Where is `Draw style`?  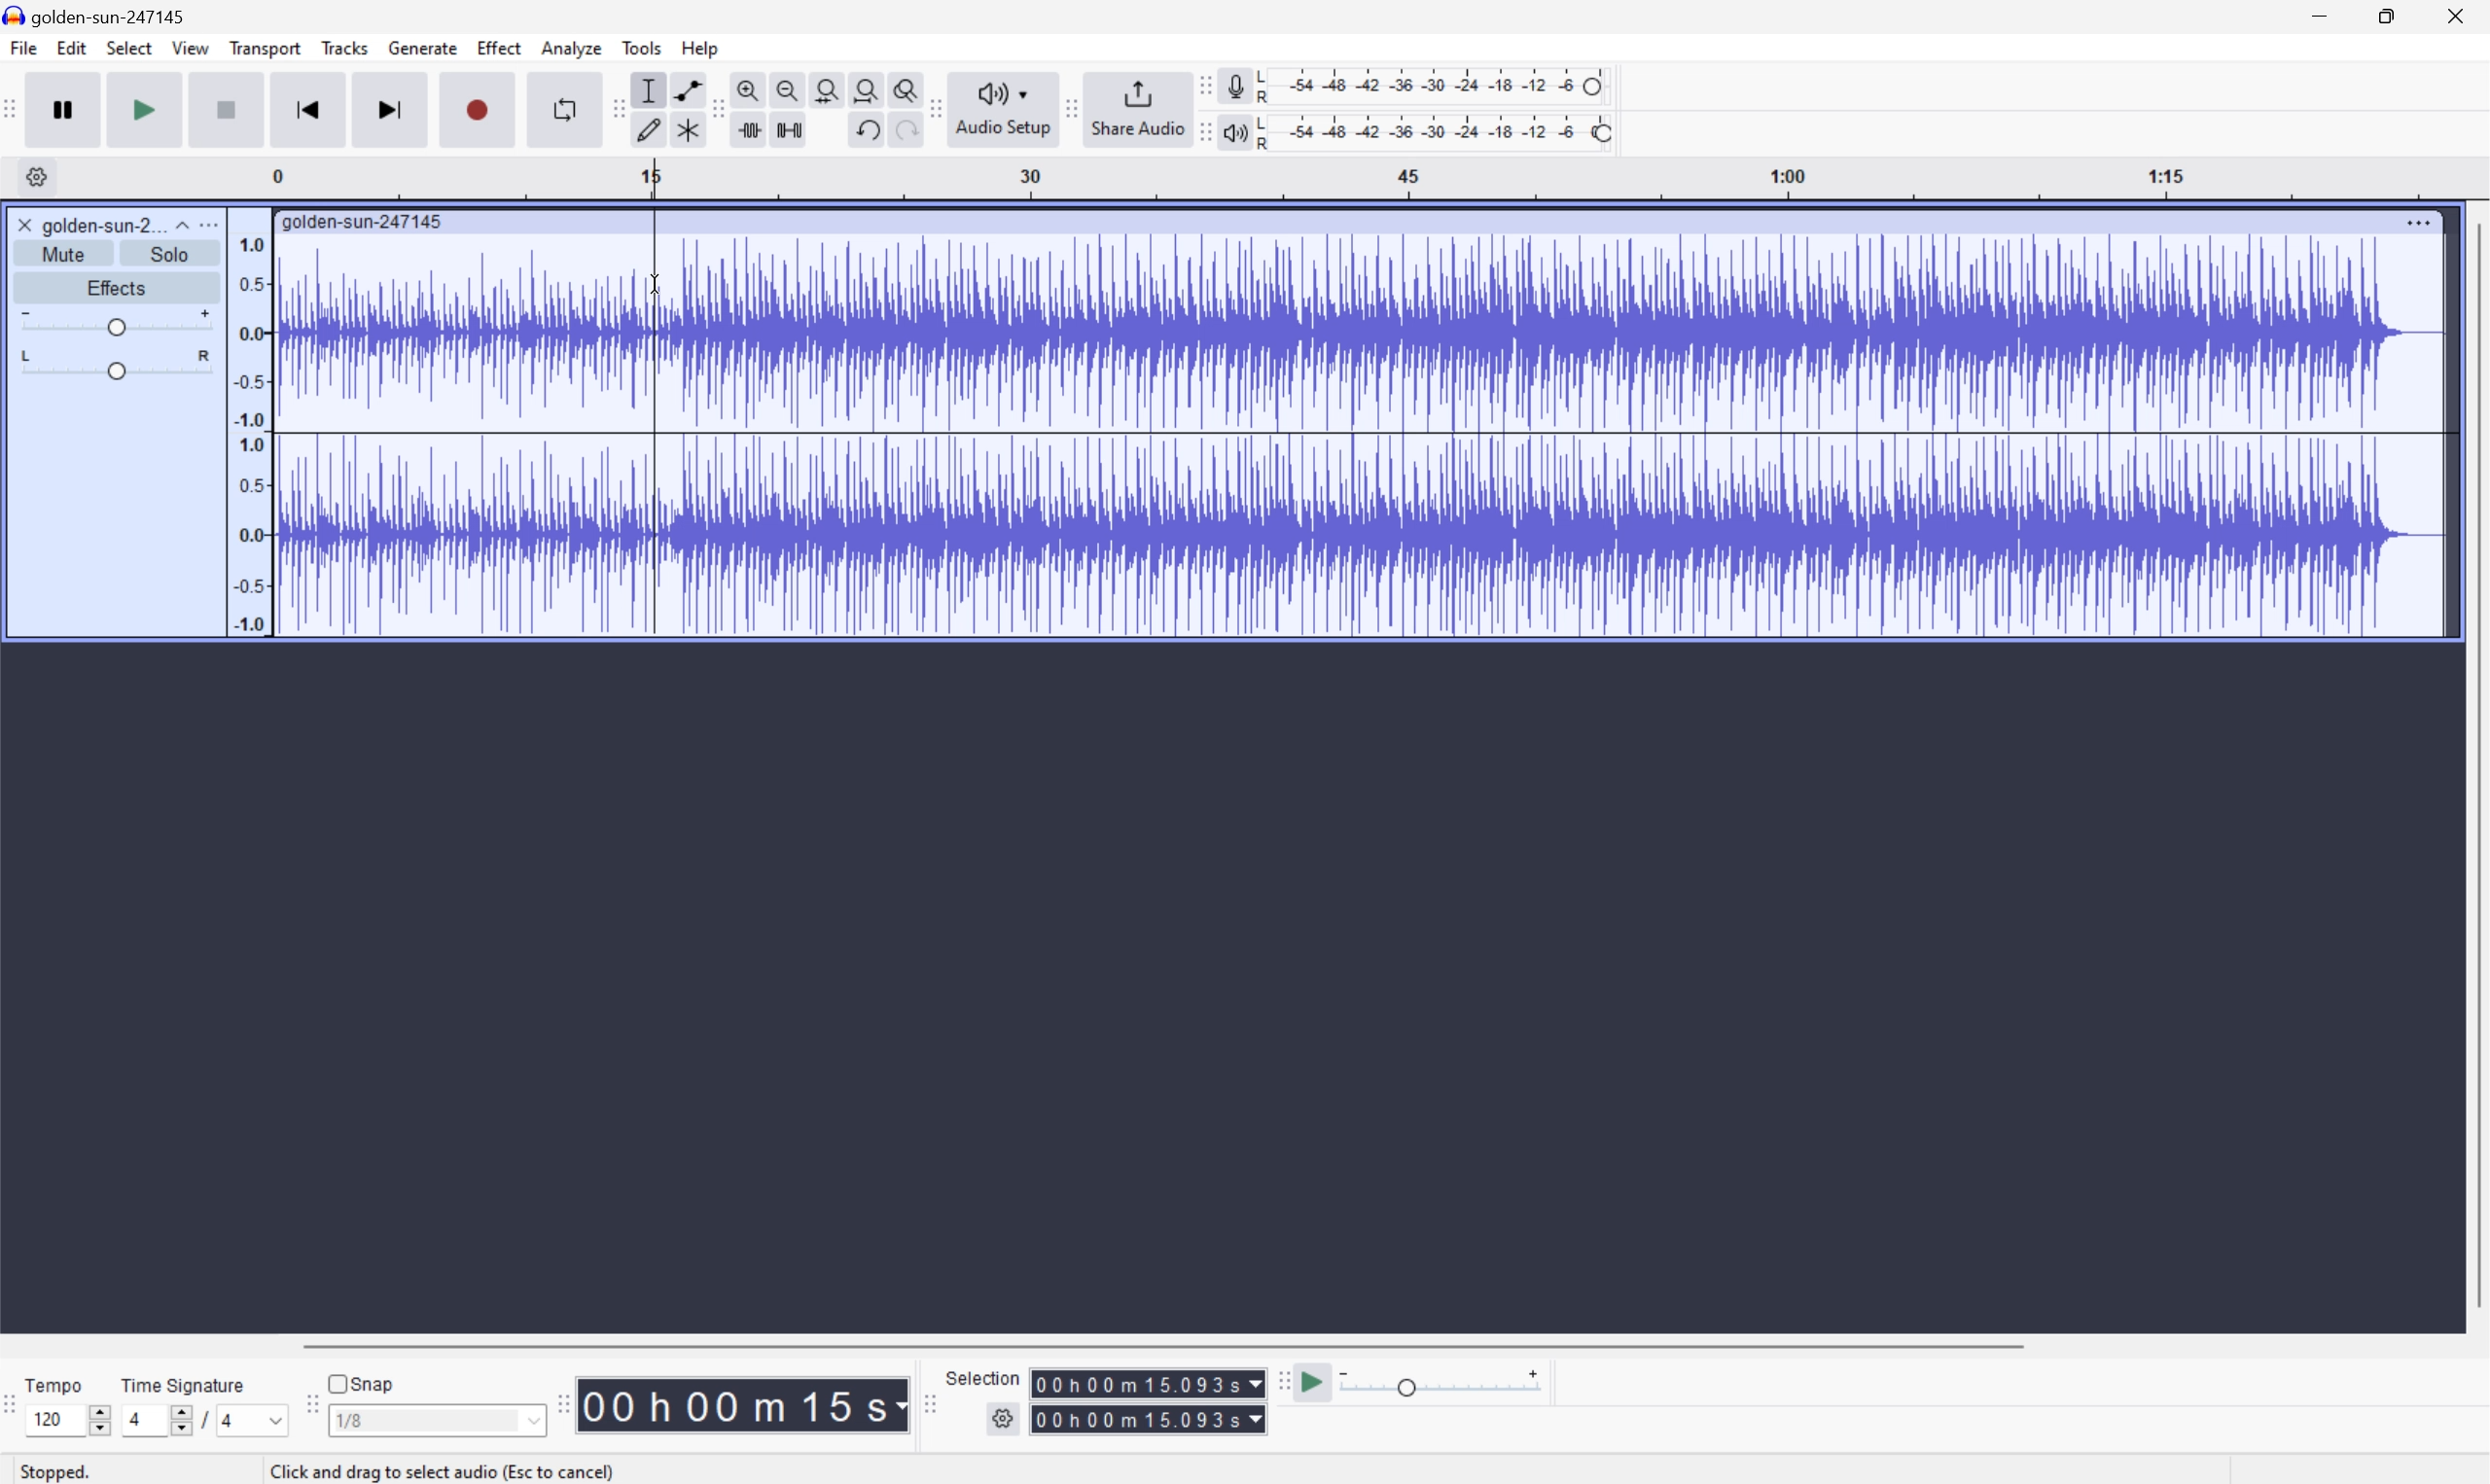
Draw style is located at coordinates (651, 127).